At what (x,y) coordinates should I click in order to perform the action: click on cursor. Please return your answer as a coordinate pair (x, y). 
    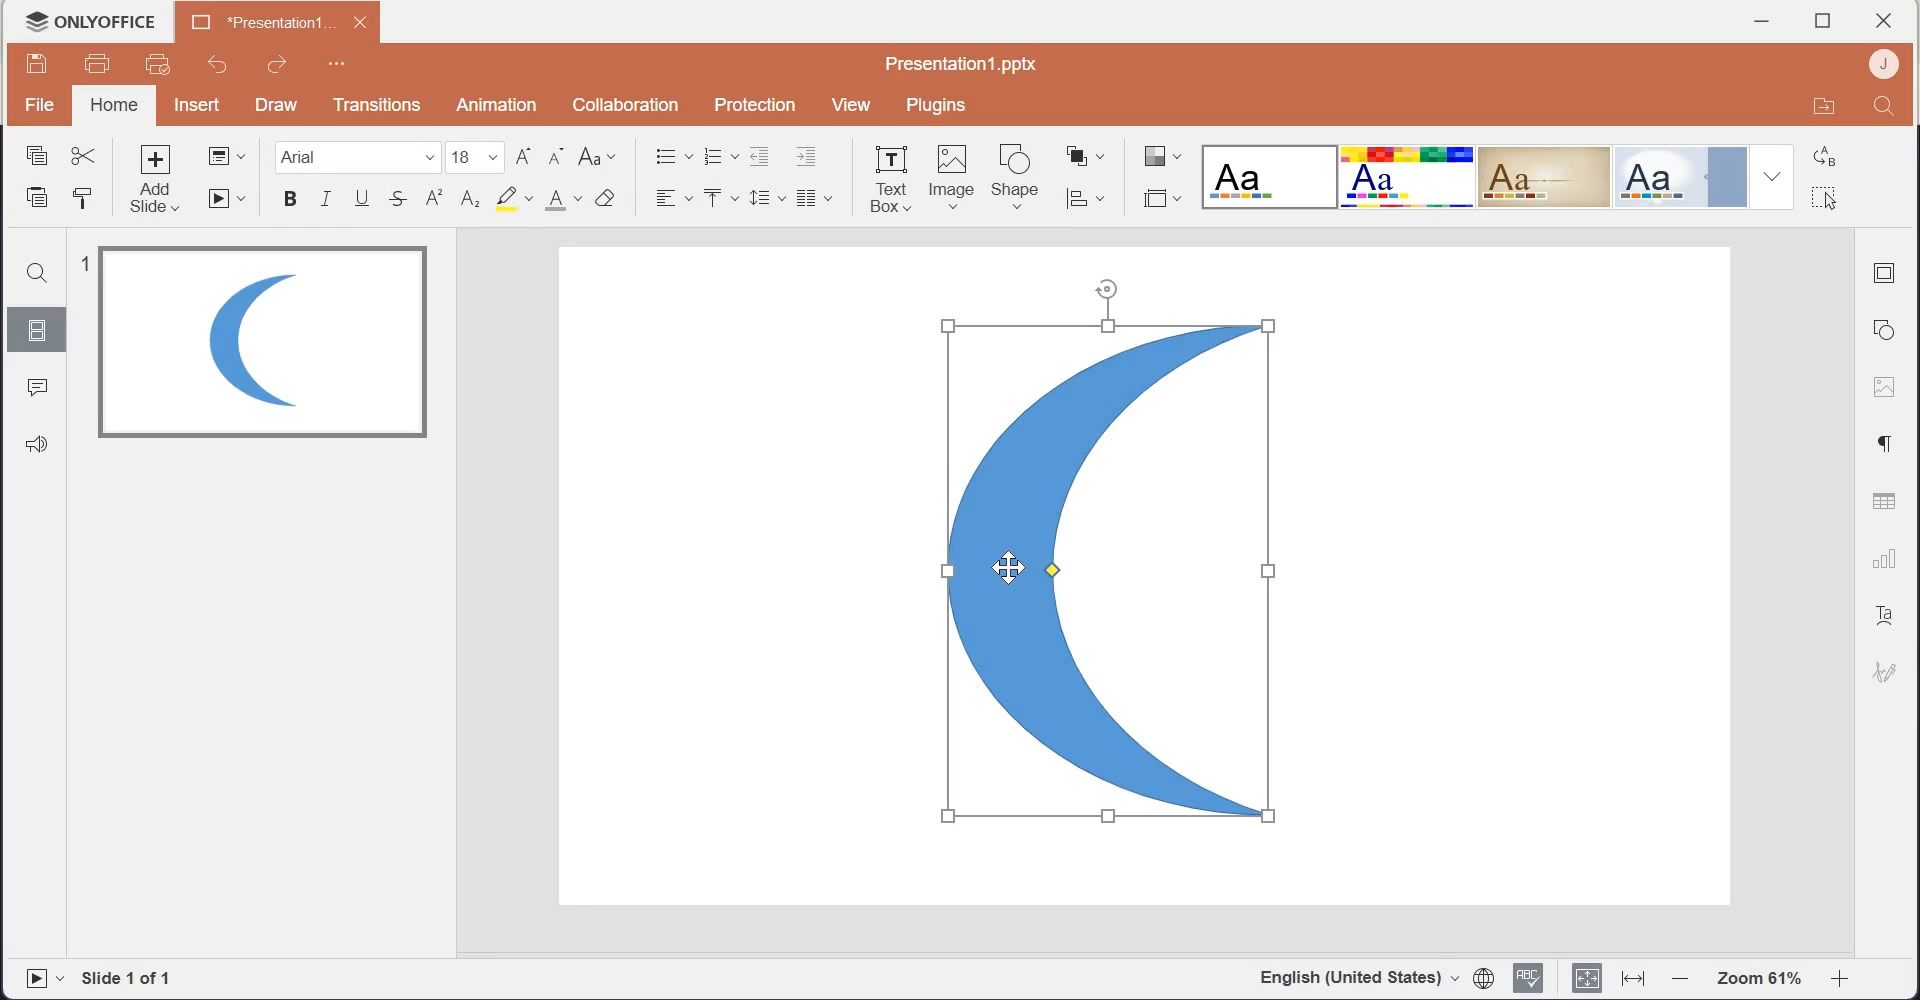
    Looking at the image, I should click on (1024, 566).